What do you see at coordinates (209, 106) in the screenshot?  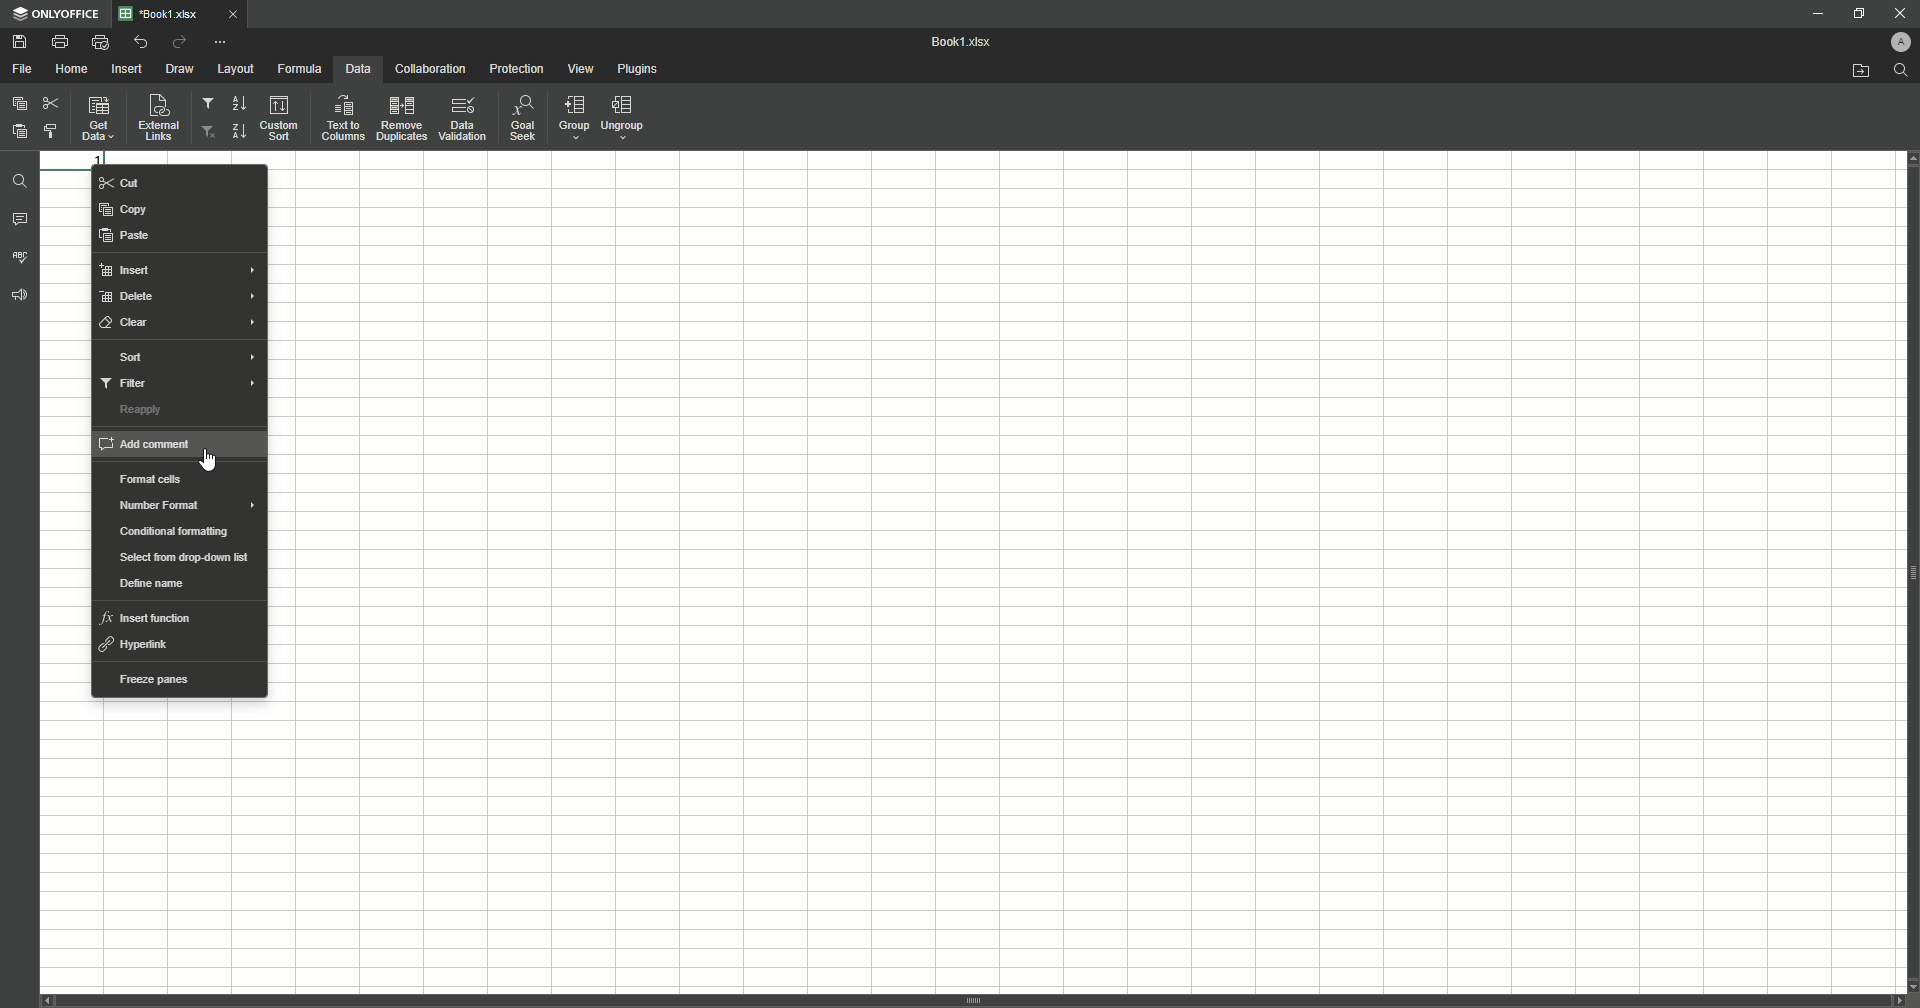 I see `Filter` at bounding box center [209, 106].